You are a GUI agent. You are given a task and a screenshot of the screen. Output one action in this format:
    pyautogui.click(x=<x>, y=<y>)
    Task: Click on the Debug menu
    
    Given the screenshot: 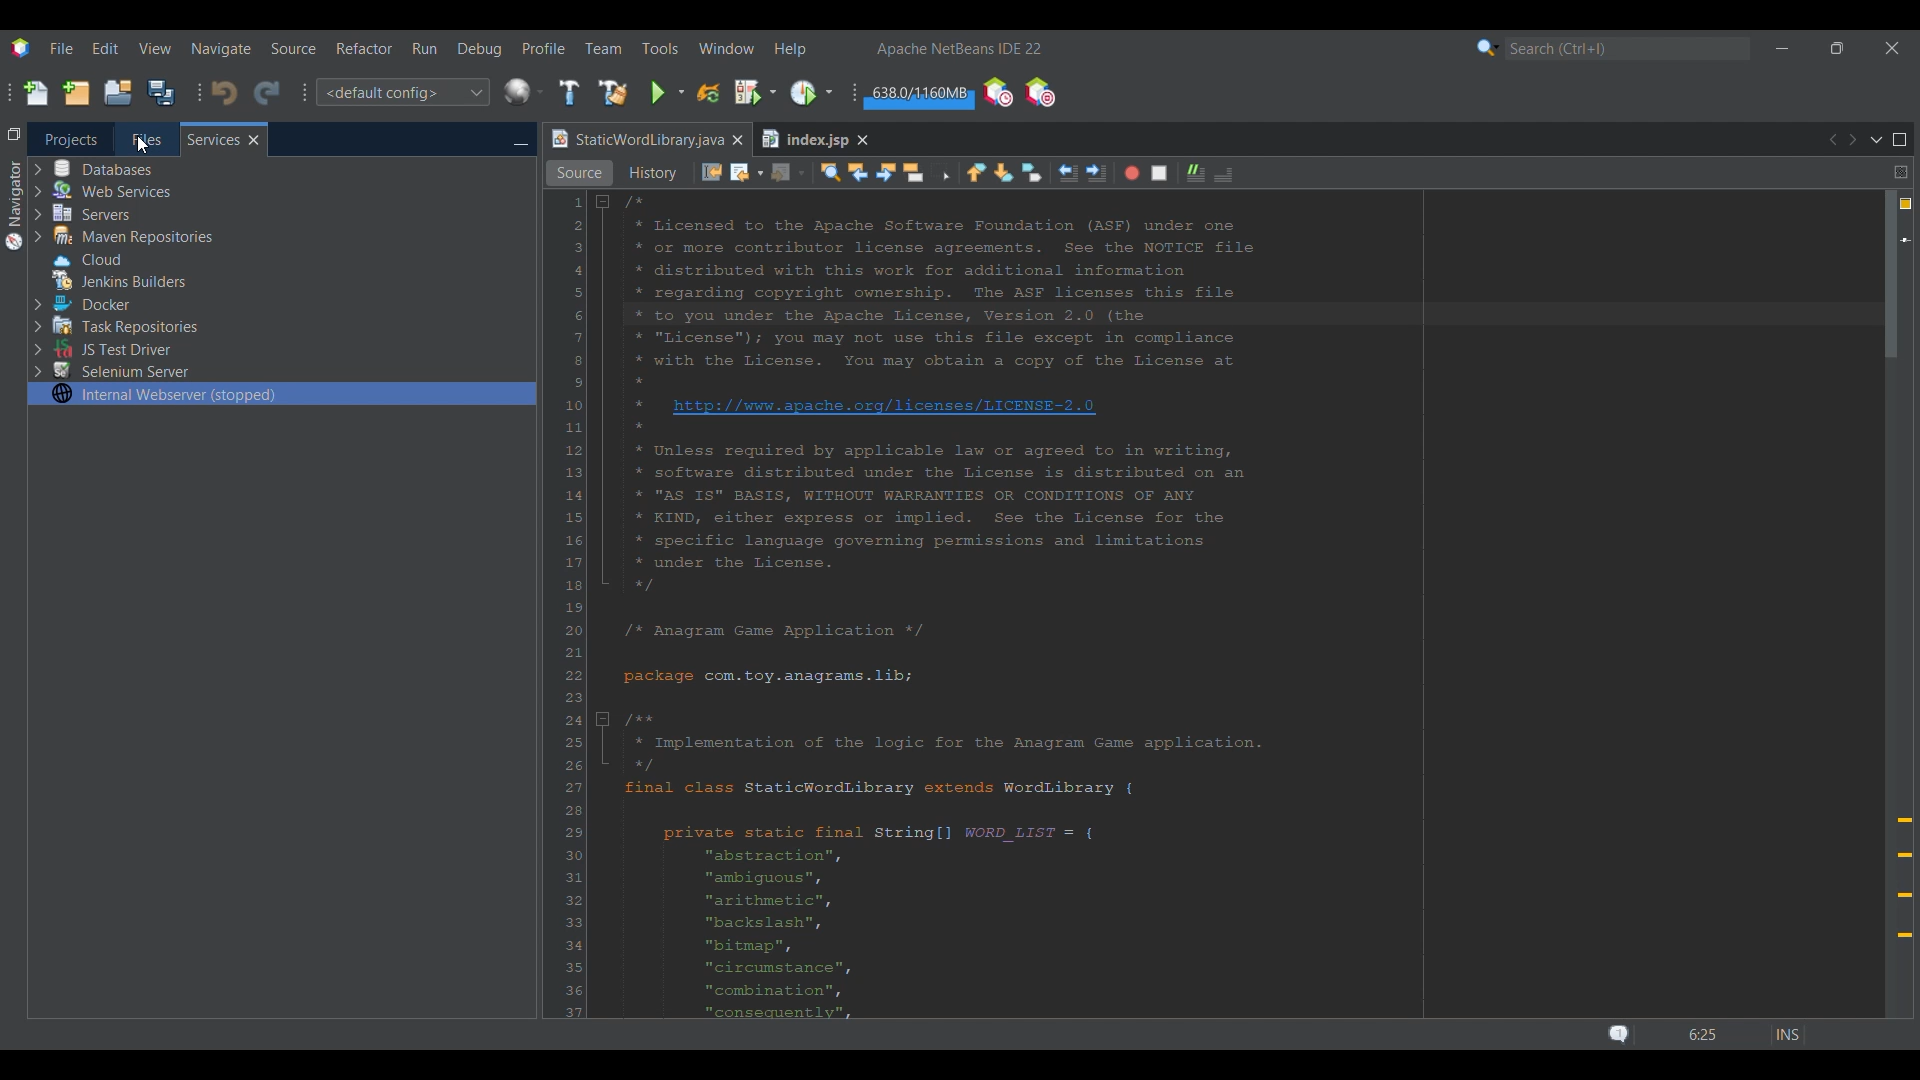 What is the action you would take?
    pyautogui.click(x=480, y=49)
    